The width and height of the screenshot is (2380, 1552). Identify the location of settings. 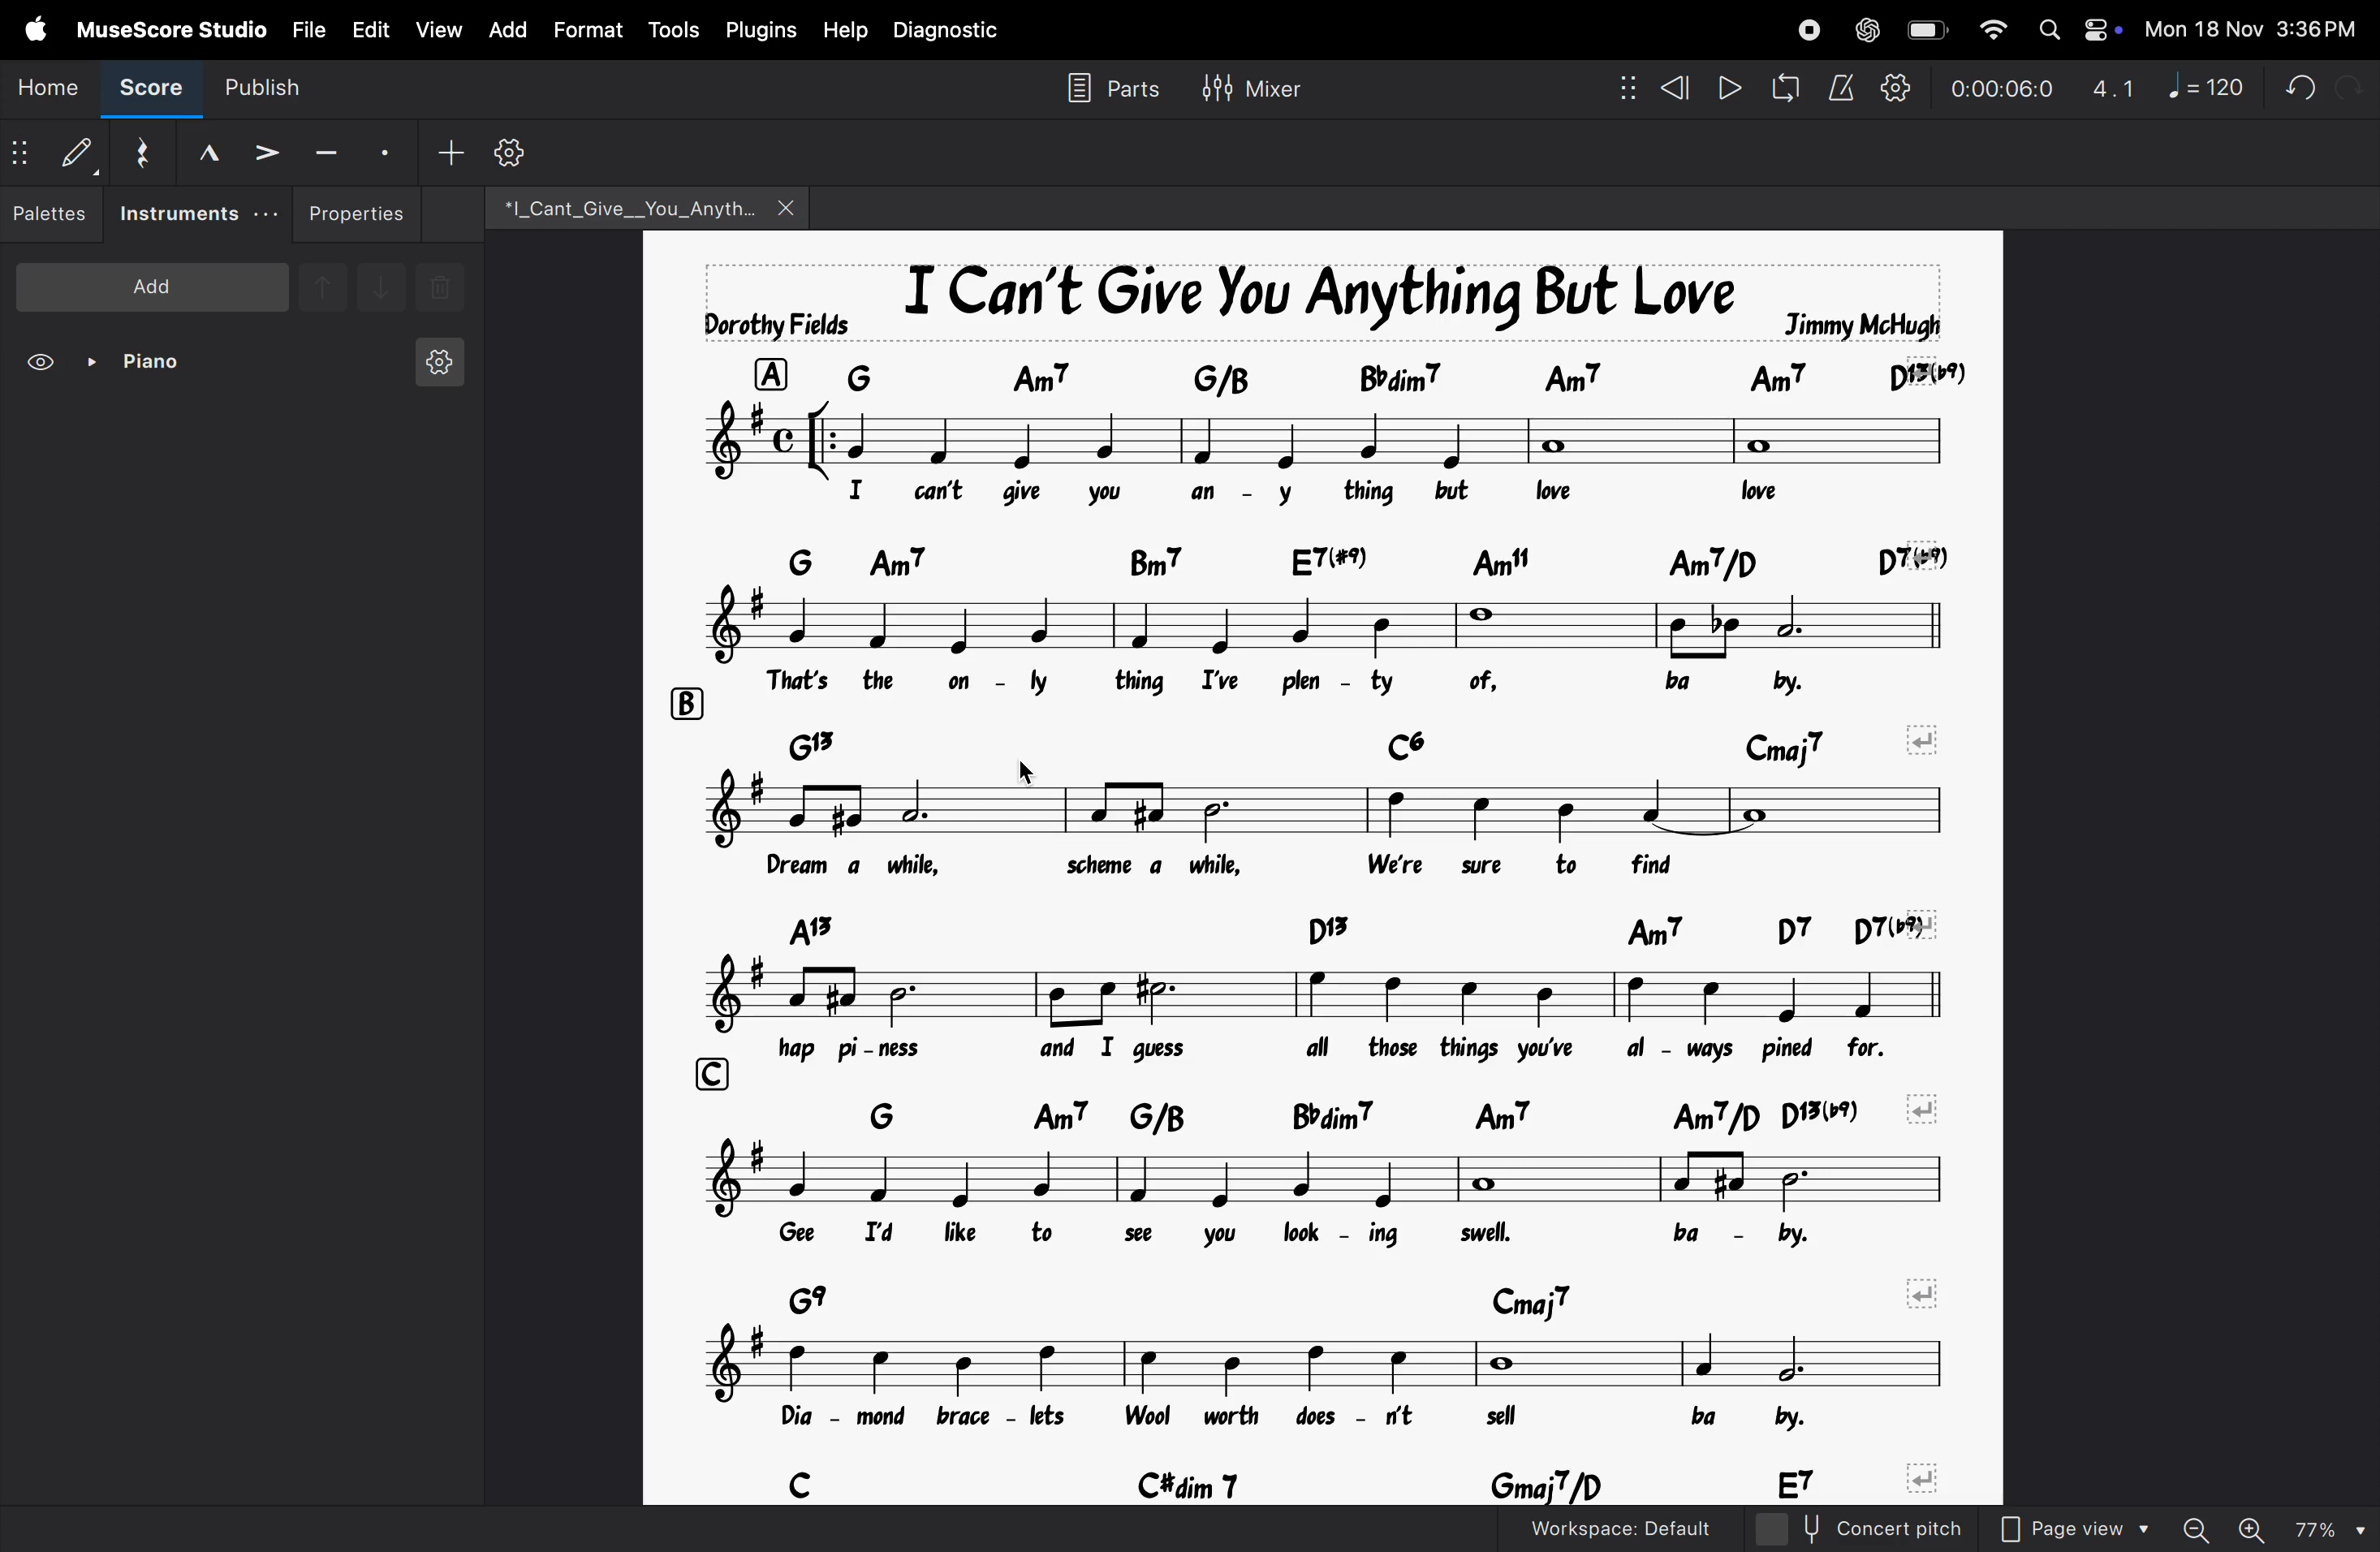
(508, 152).